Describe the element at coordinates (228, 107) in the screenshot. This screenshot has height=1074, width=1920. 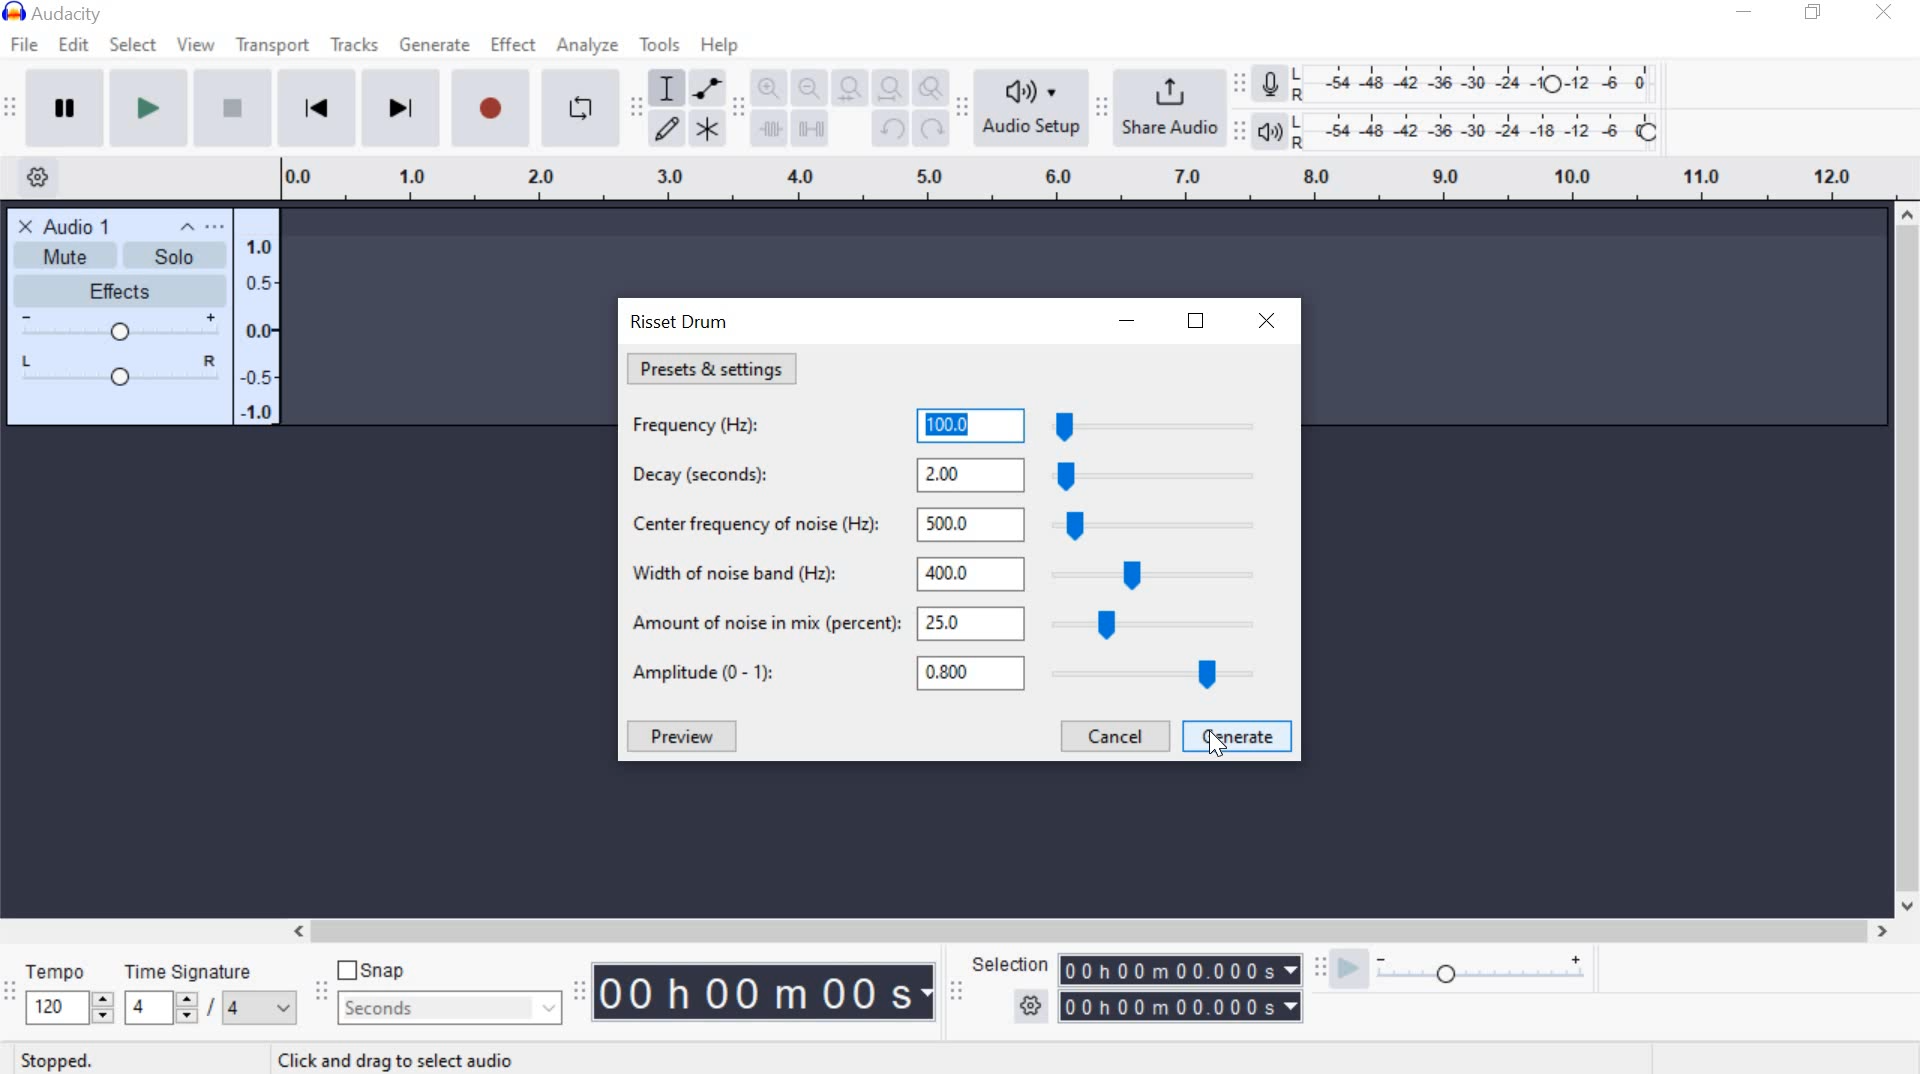
I see `Stop` at that location.